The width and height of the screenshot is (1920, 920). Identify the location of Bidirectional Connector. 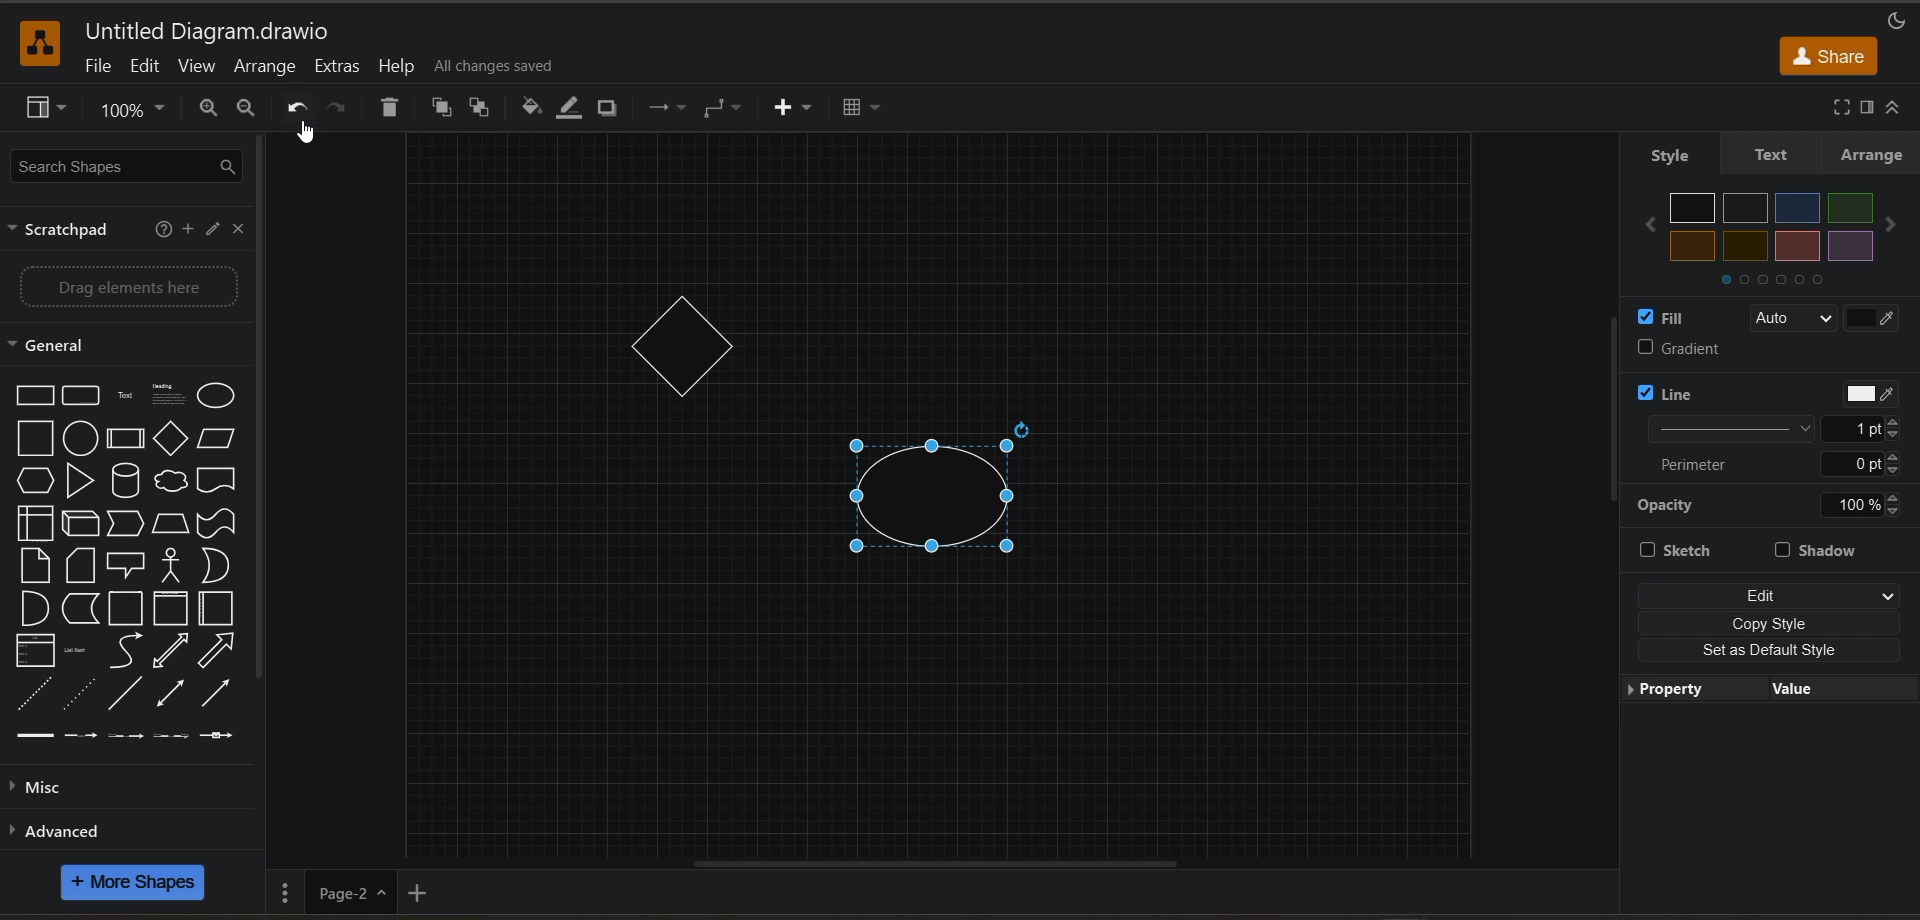
(173, 697).